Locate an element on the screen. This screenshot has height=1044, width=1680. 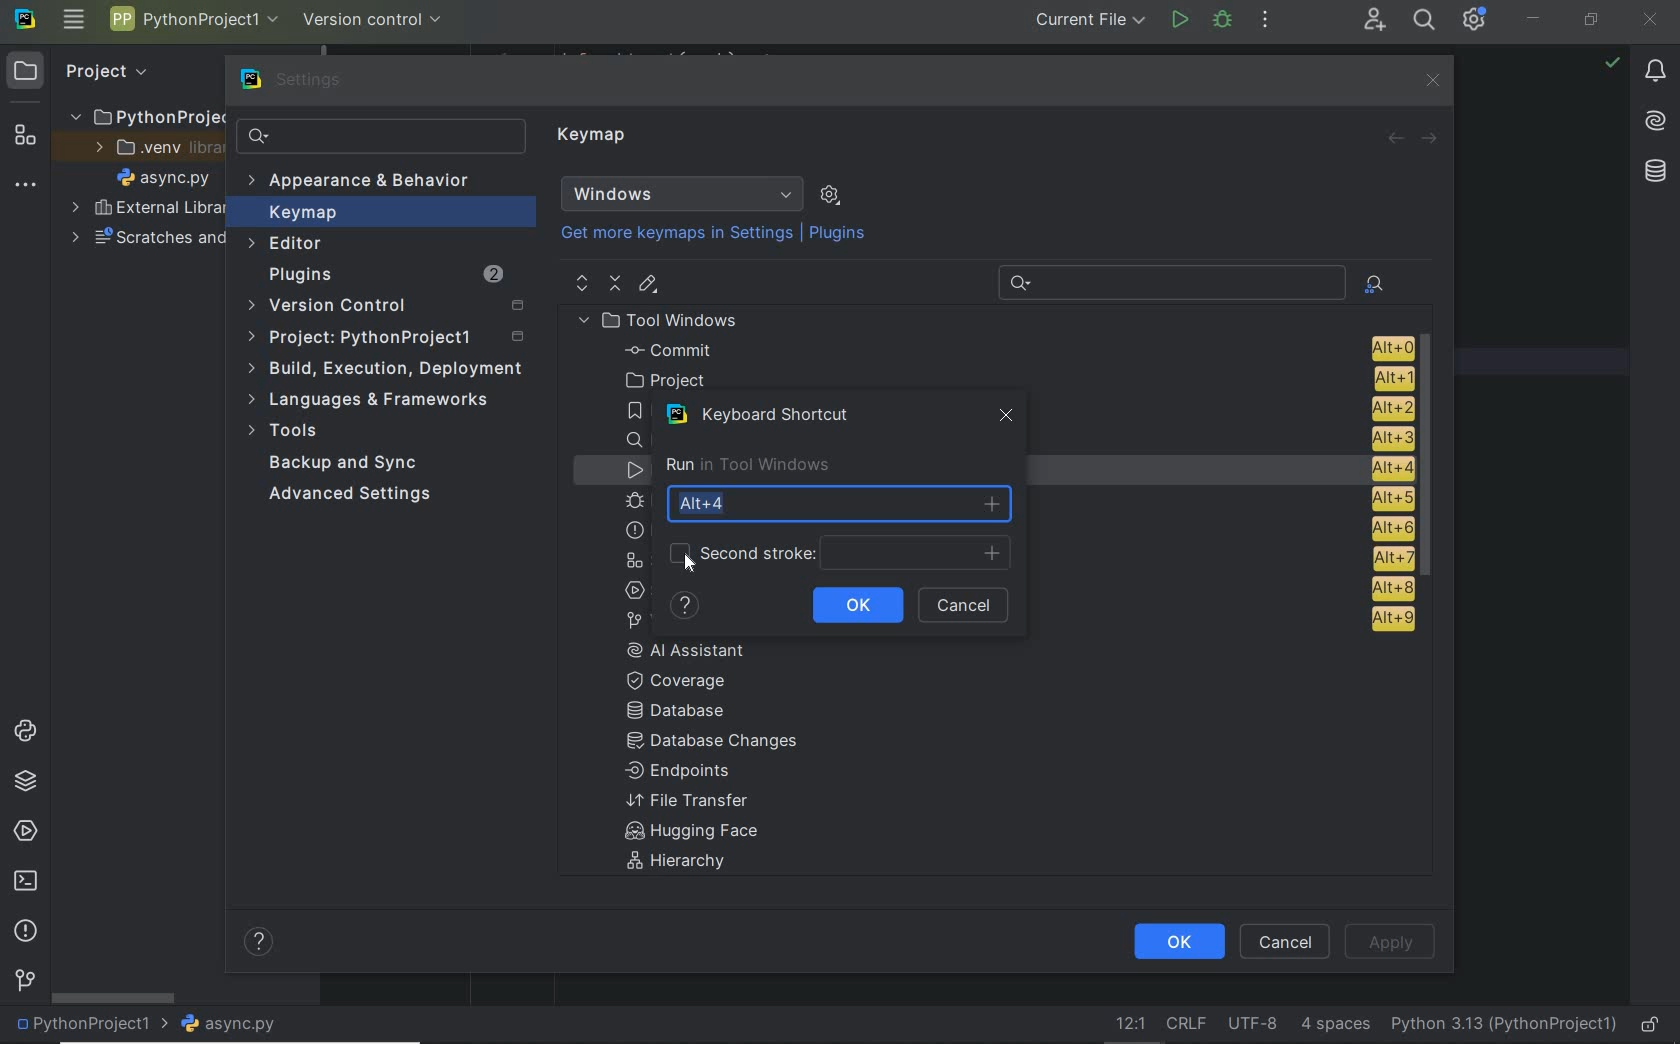
Tools is located at coordinates (288, 433).